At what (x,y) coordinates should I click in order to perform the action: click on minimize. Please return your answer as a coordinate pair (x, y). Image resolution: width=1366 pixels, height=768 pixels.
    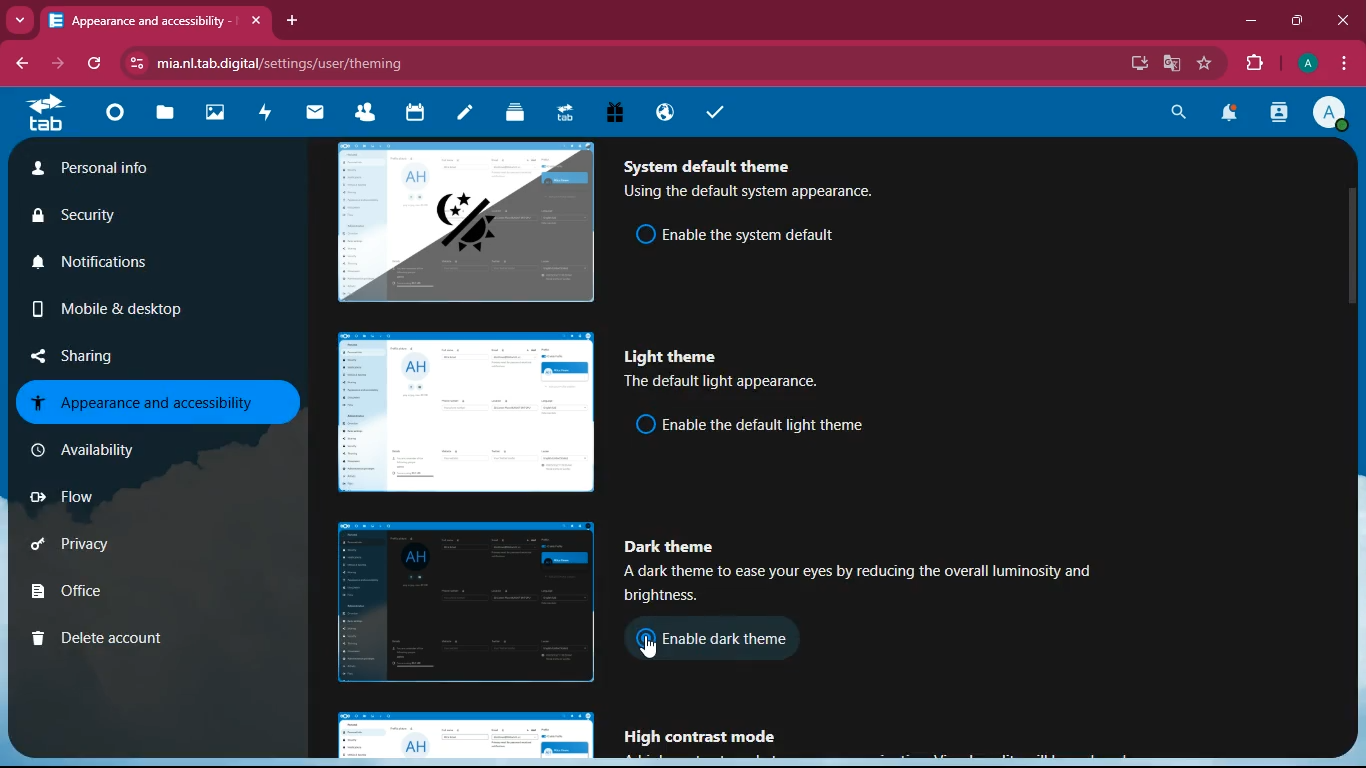
    Looking at the image, I should click on (1251, 24).